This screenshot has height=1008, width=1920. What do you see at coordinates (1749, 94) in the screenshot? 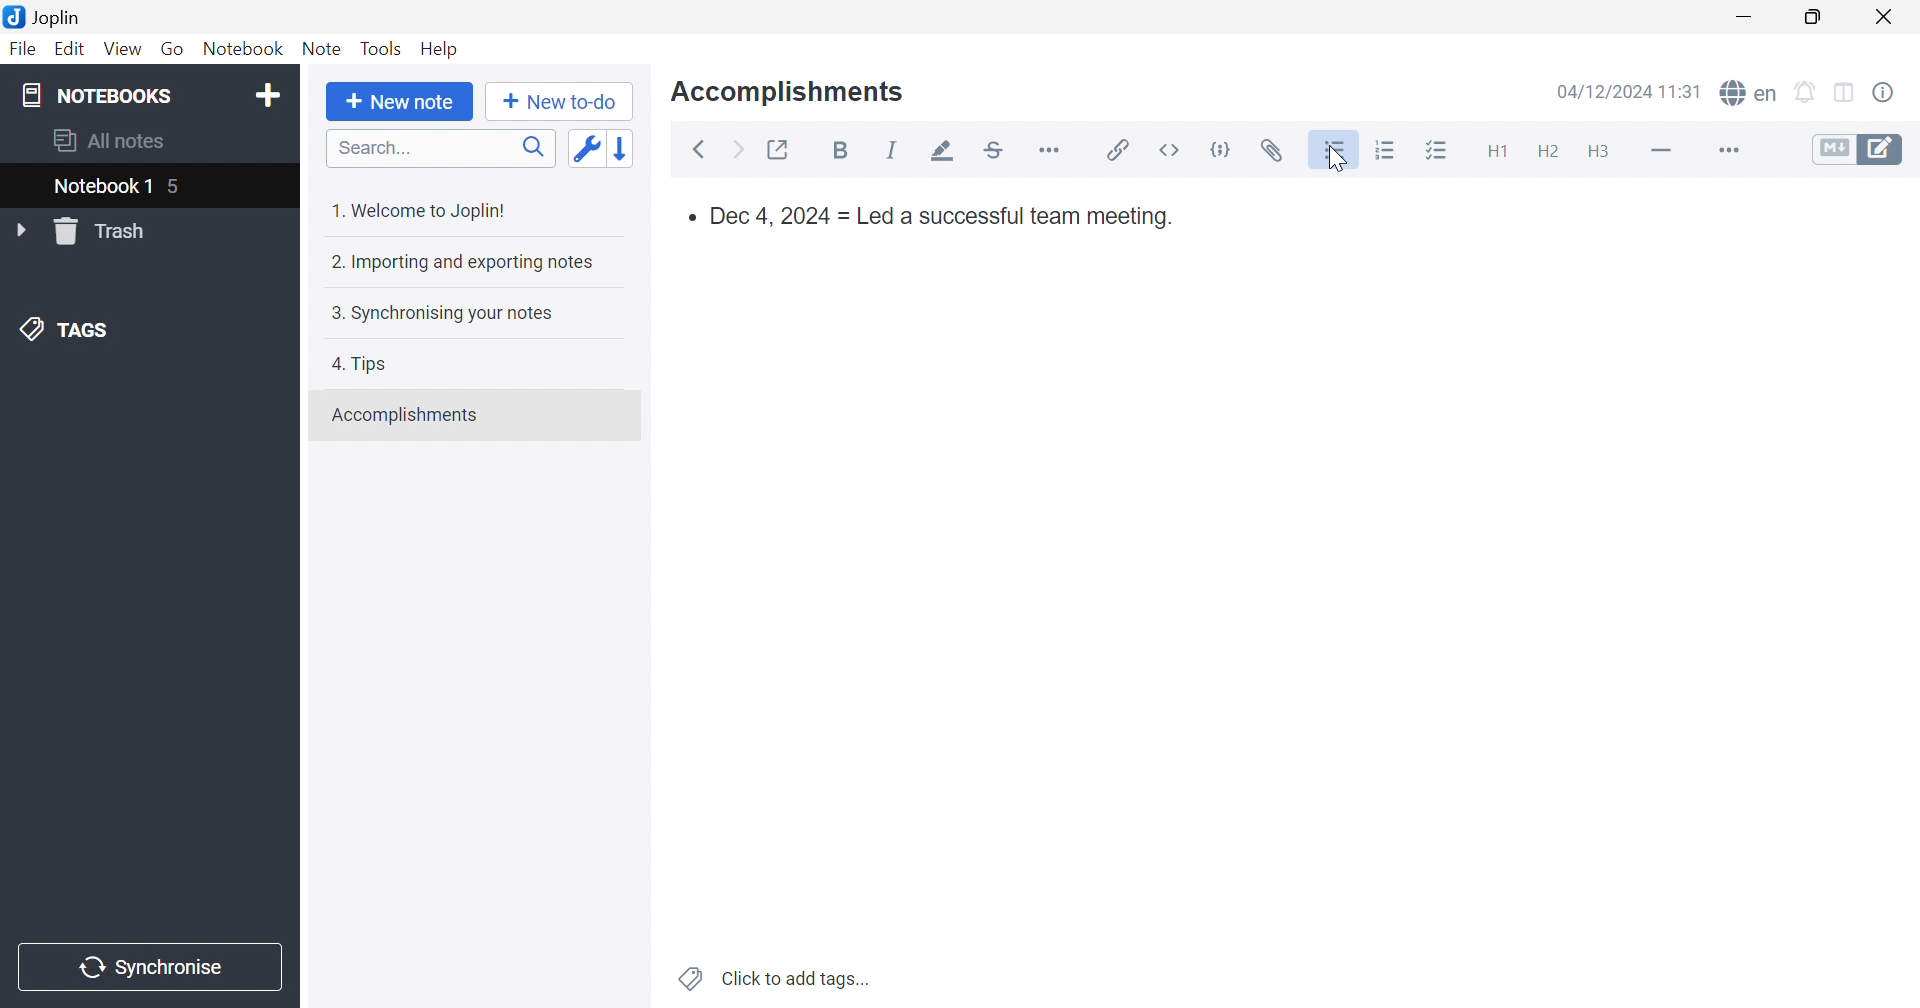
I see `spell checker` at bounding box center [1749, 94].